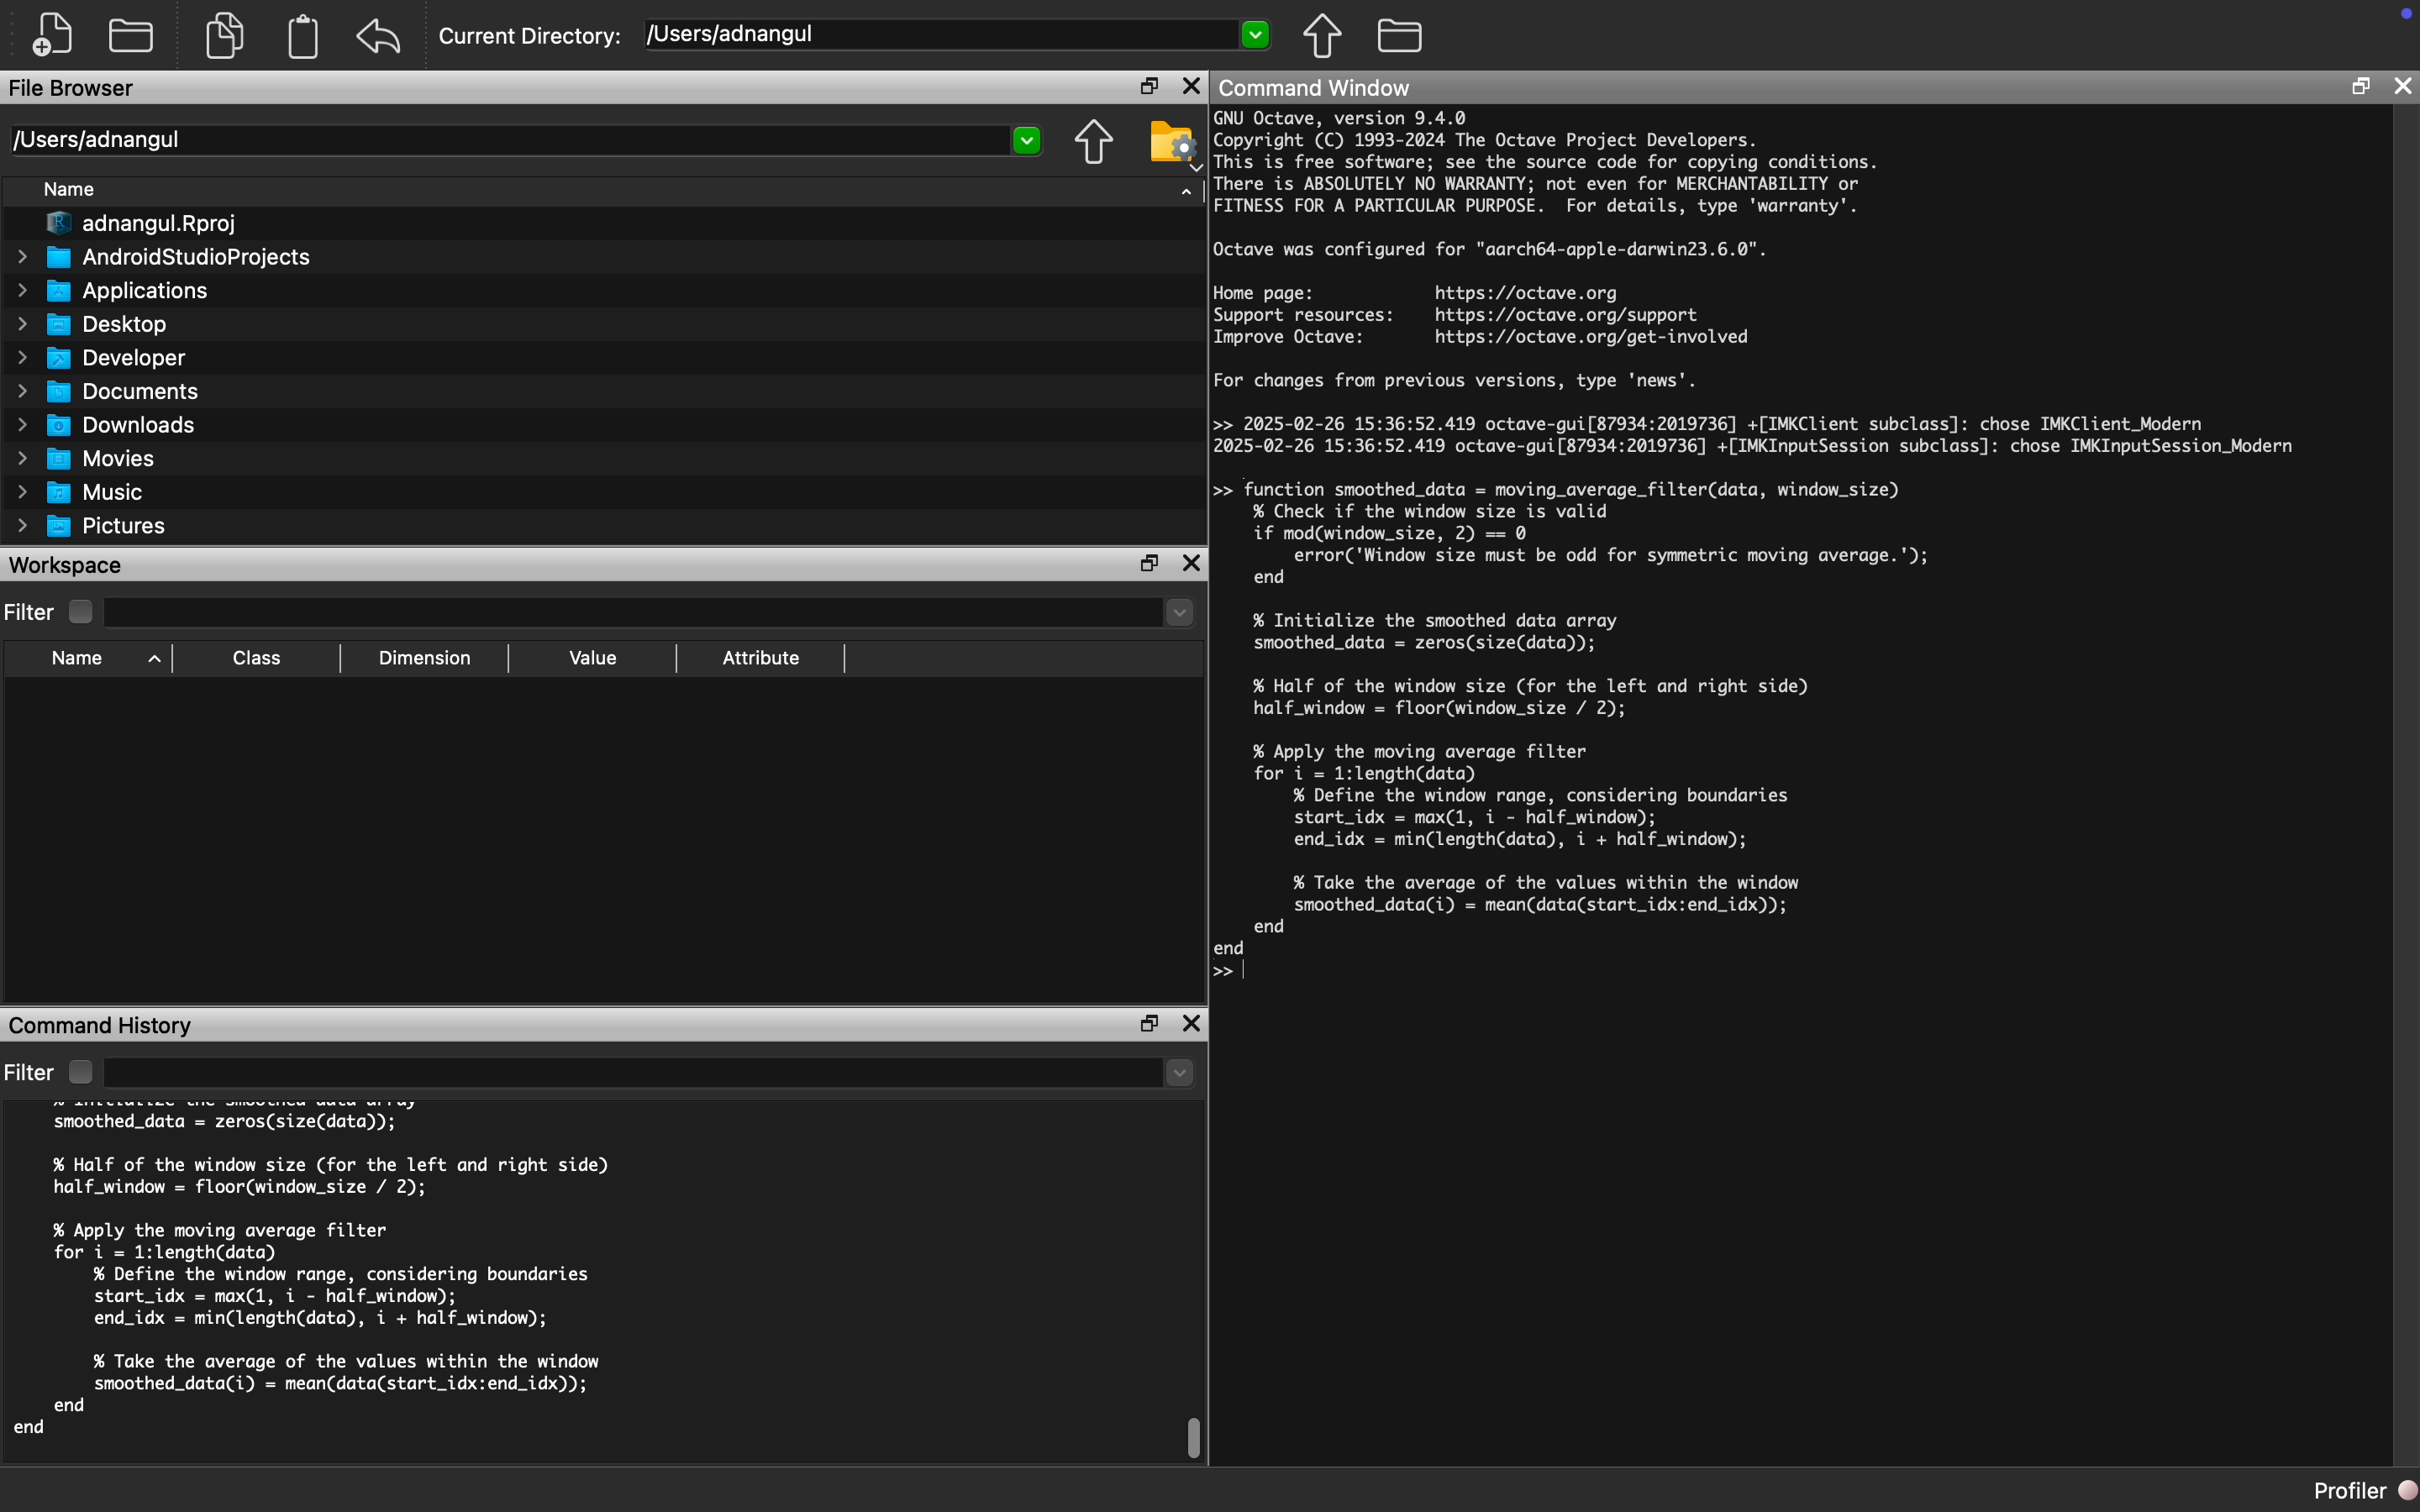 The width and height of the screenshot is (2420, 1512). I want to click on Class, so click(257, 659).